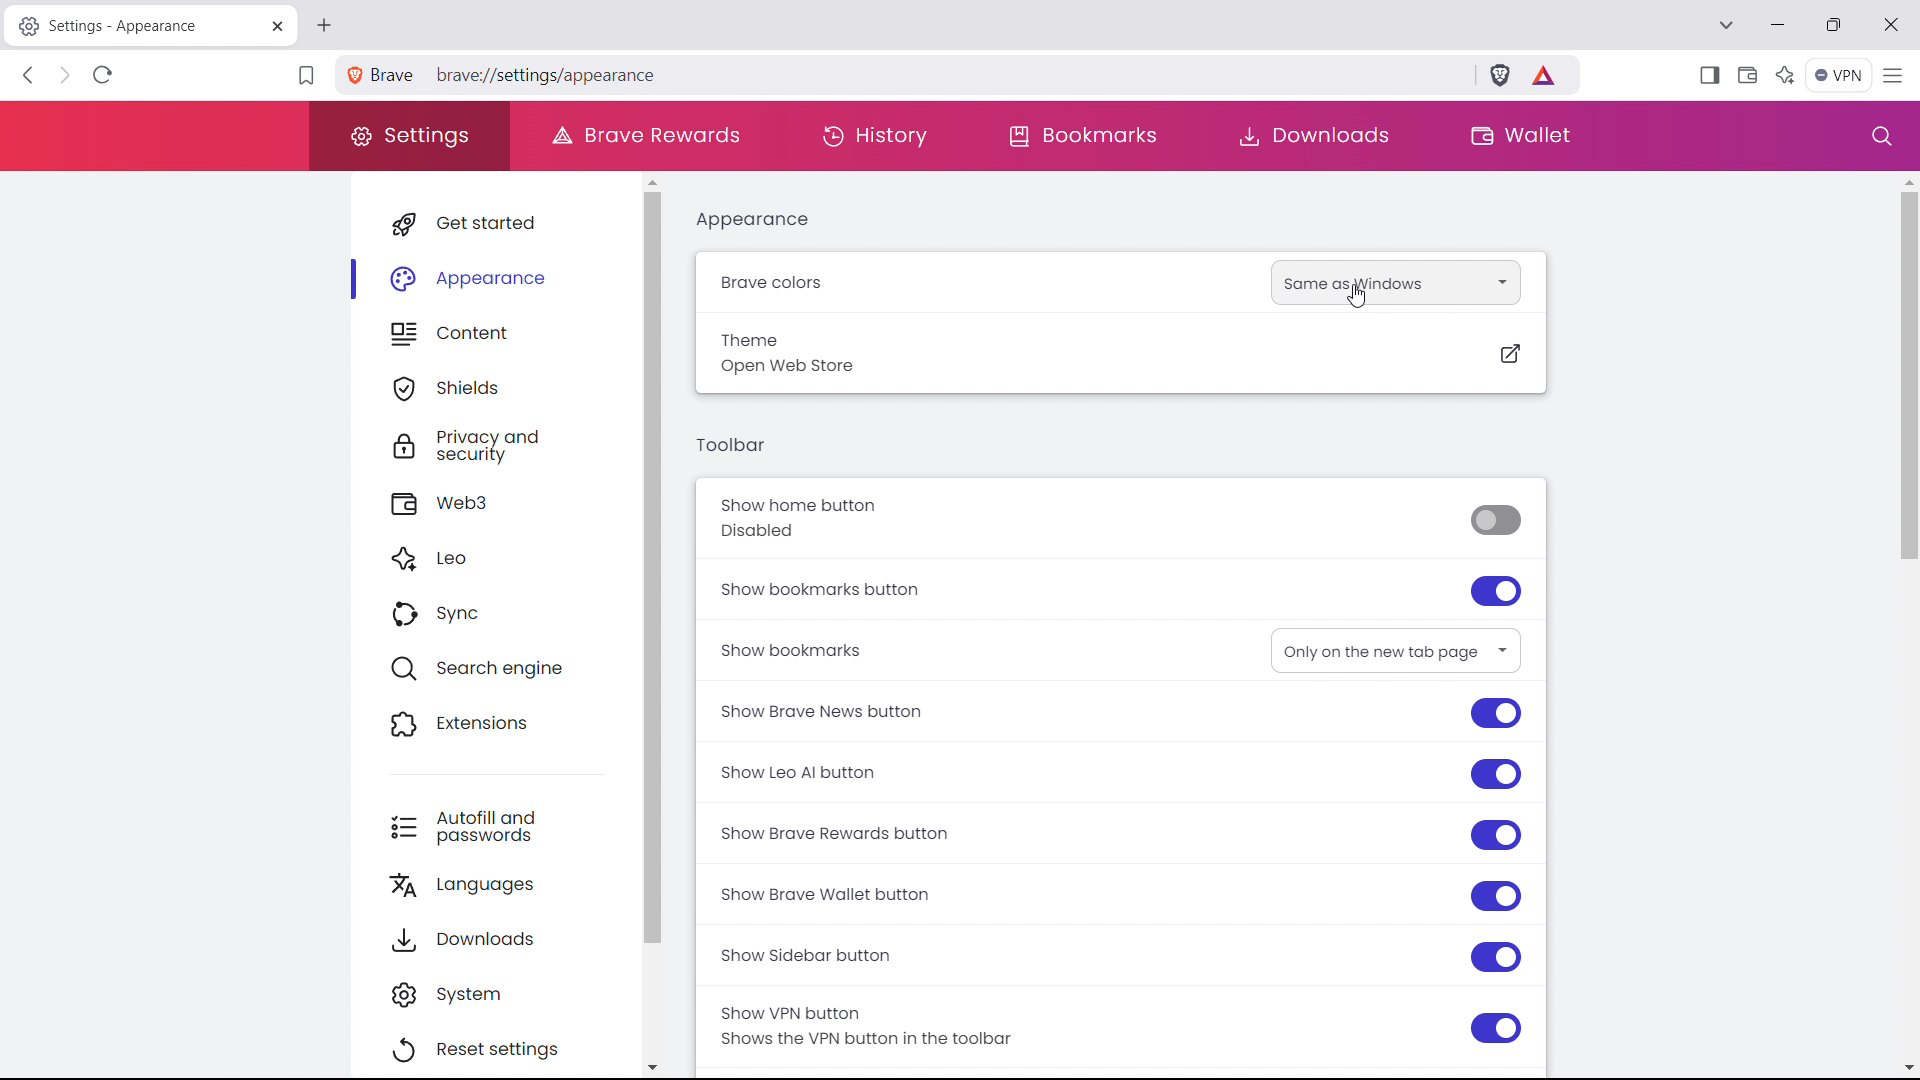  What do you see at coordinates (510, 330) in the screenshot?
I see `content` at bounding box center [510, 330].